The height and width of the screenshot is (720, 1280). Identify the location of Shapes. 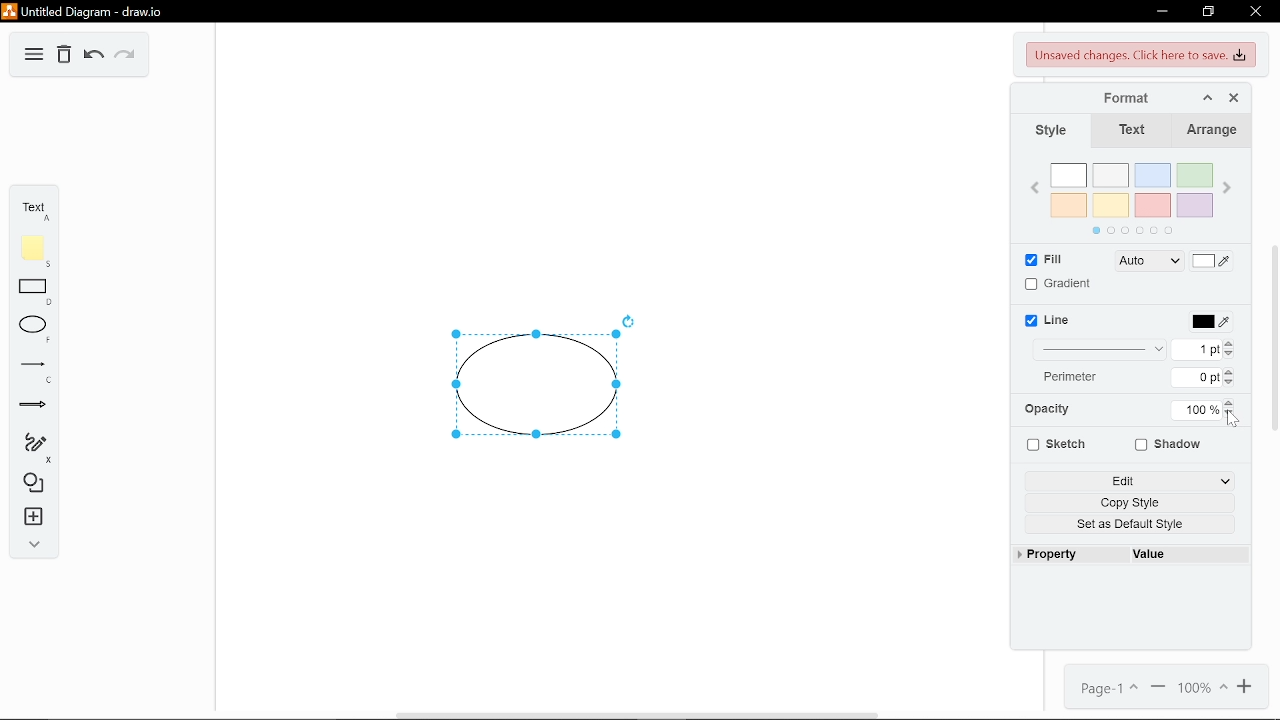
(32, 486).